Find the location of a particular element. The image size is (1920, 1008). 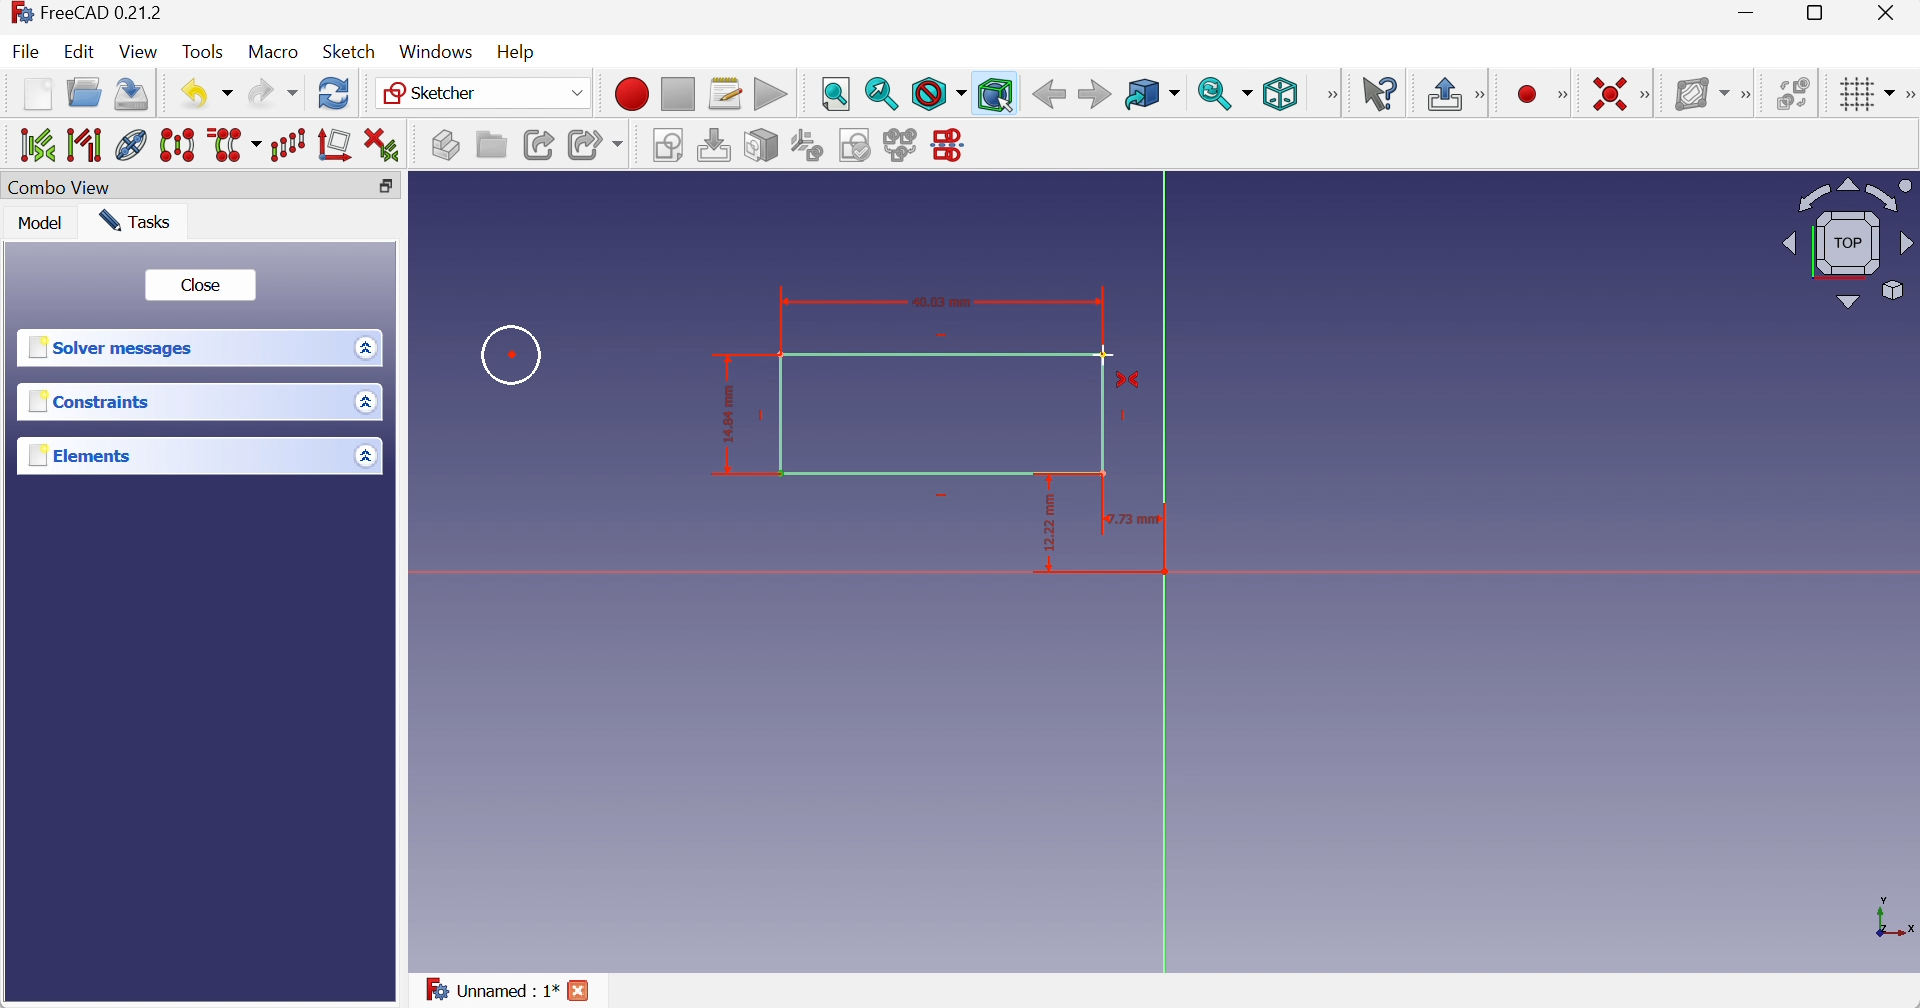

Macro is located at coordinates (271, 52).